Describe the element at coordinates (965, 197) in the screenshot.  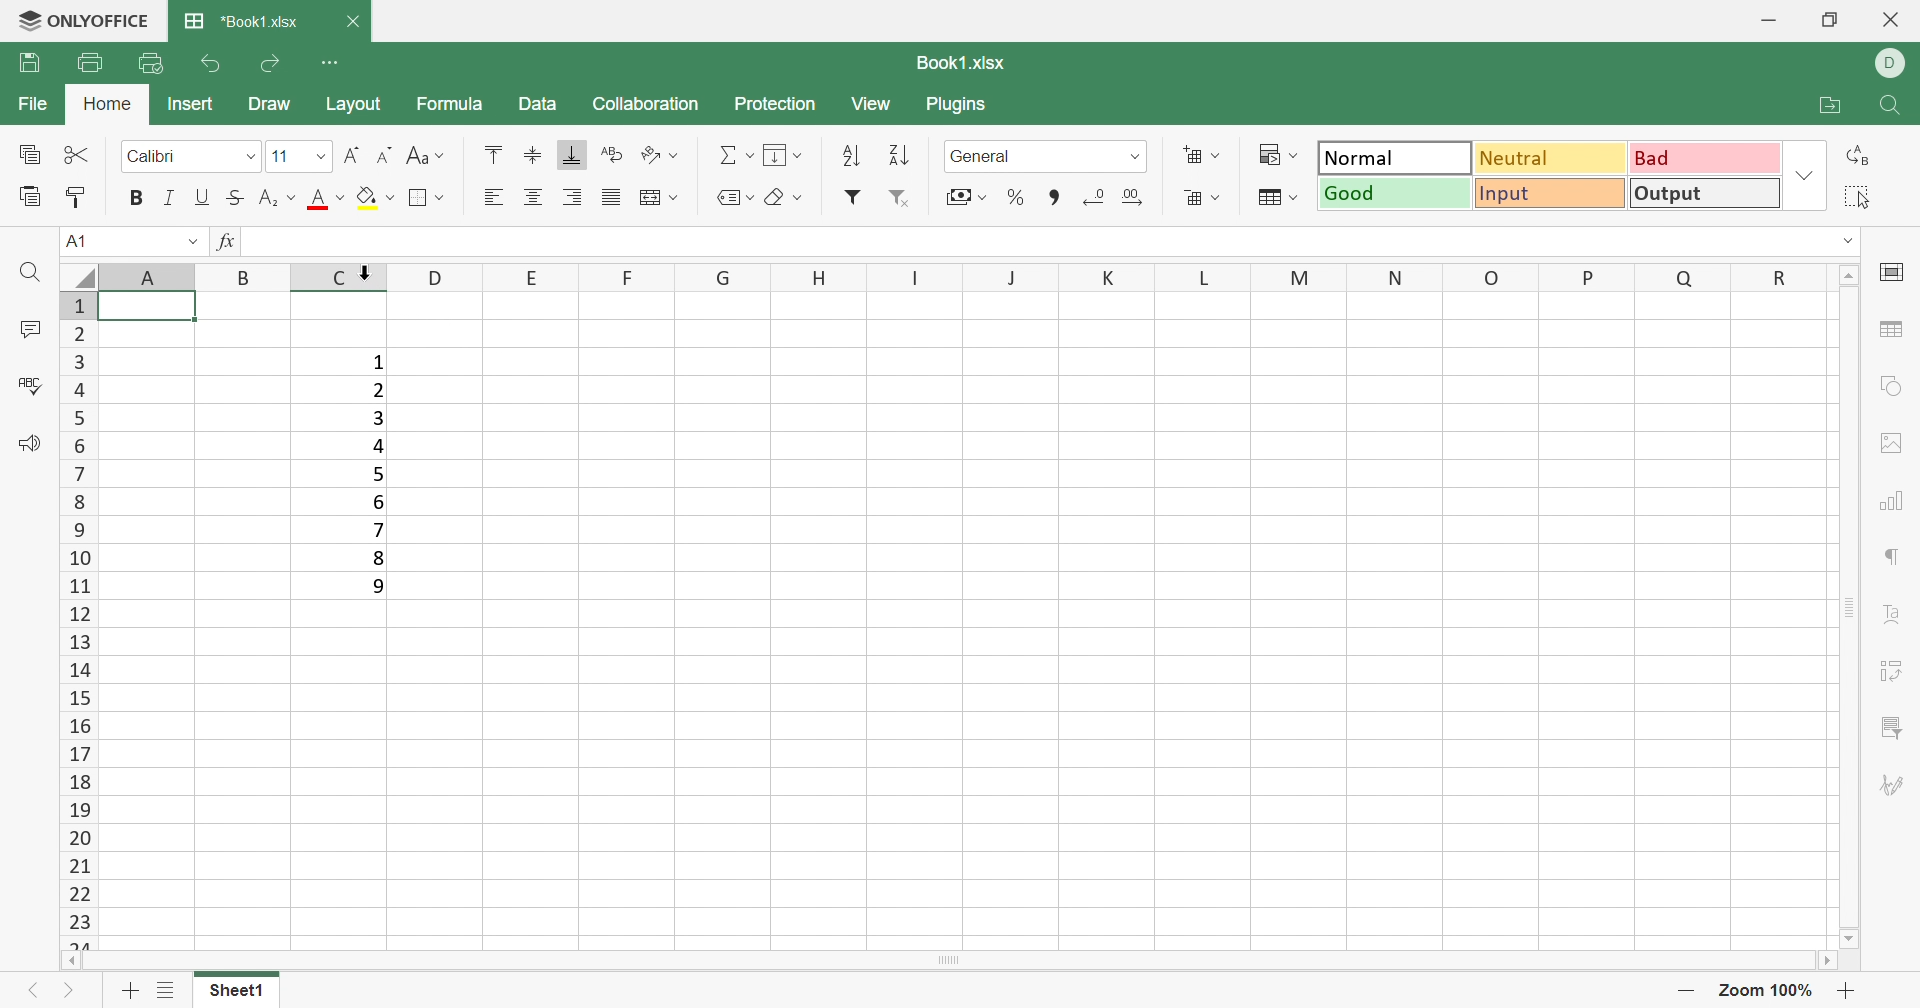
I see `Accounting style` at that location.